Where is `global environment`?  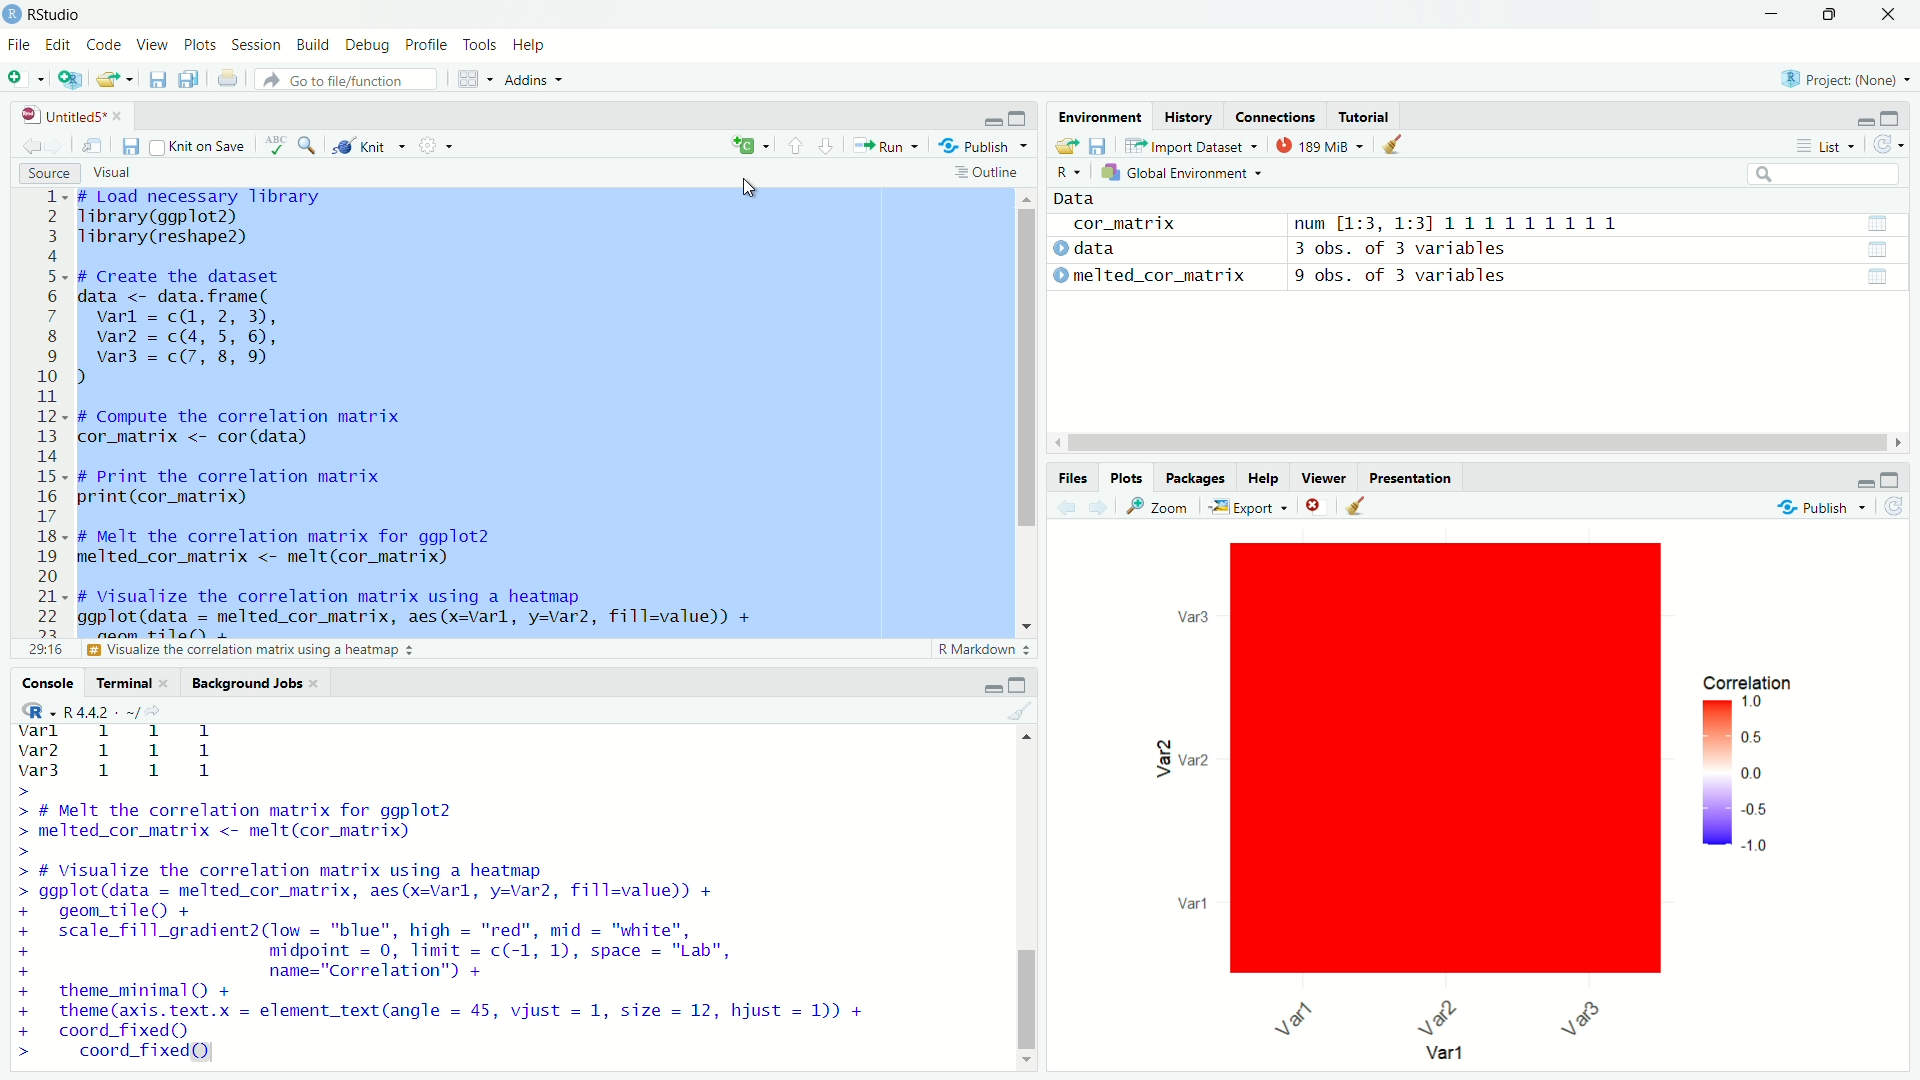
global environment is located at coordinates (1182, 174).